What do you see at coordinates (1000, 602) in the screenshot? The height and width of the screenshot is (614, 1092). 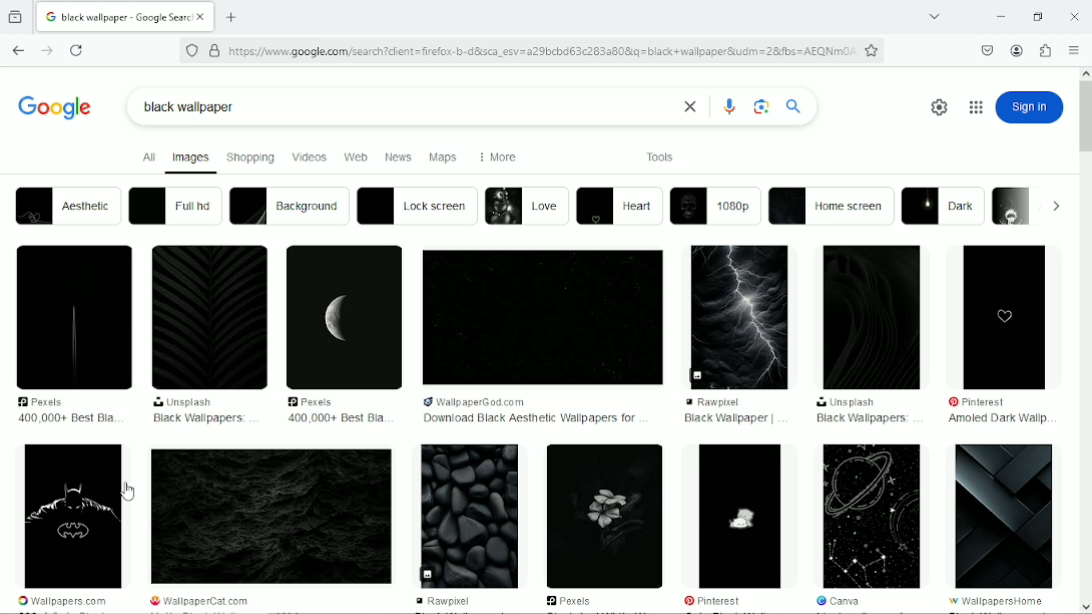 I see `wallpapershome` at bounding box center [1000, 602].